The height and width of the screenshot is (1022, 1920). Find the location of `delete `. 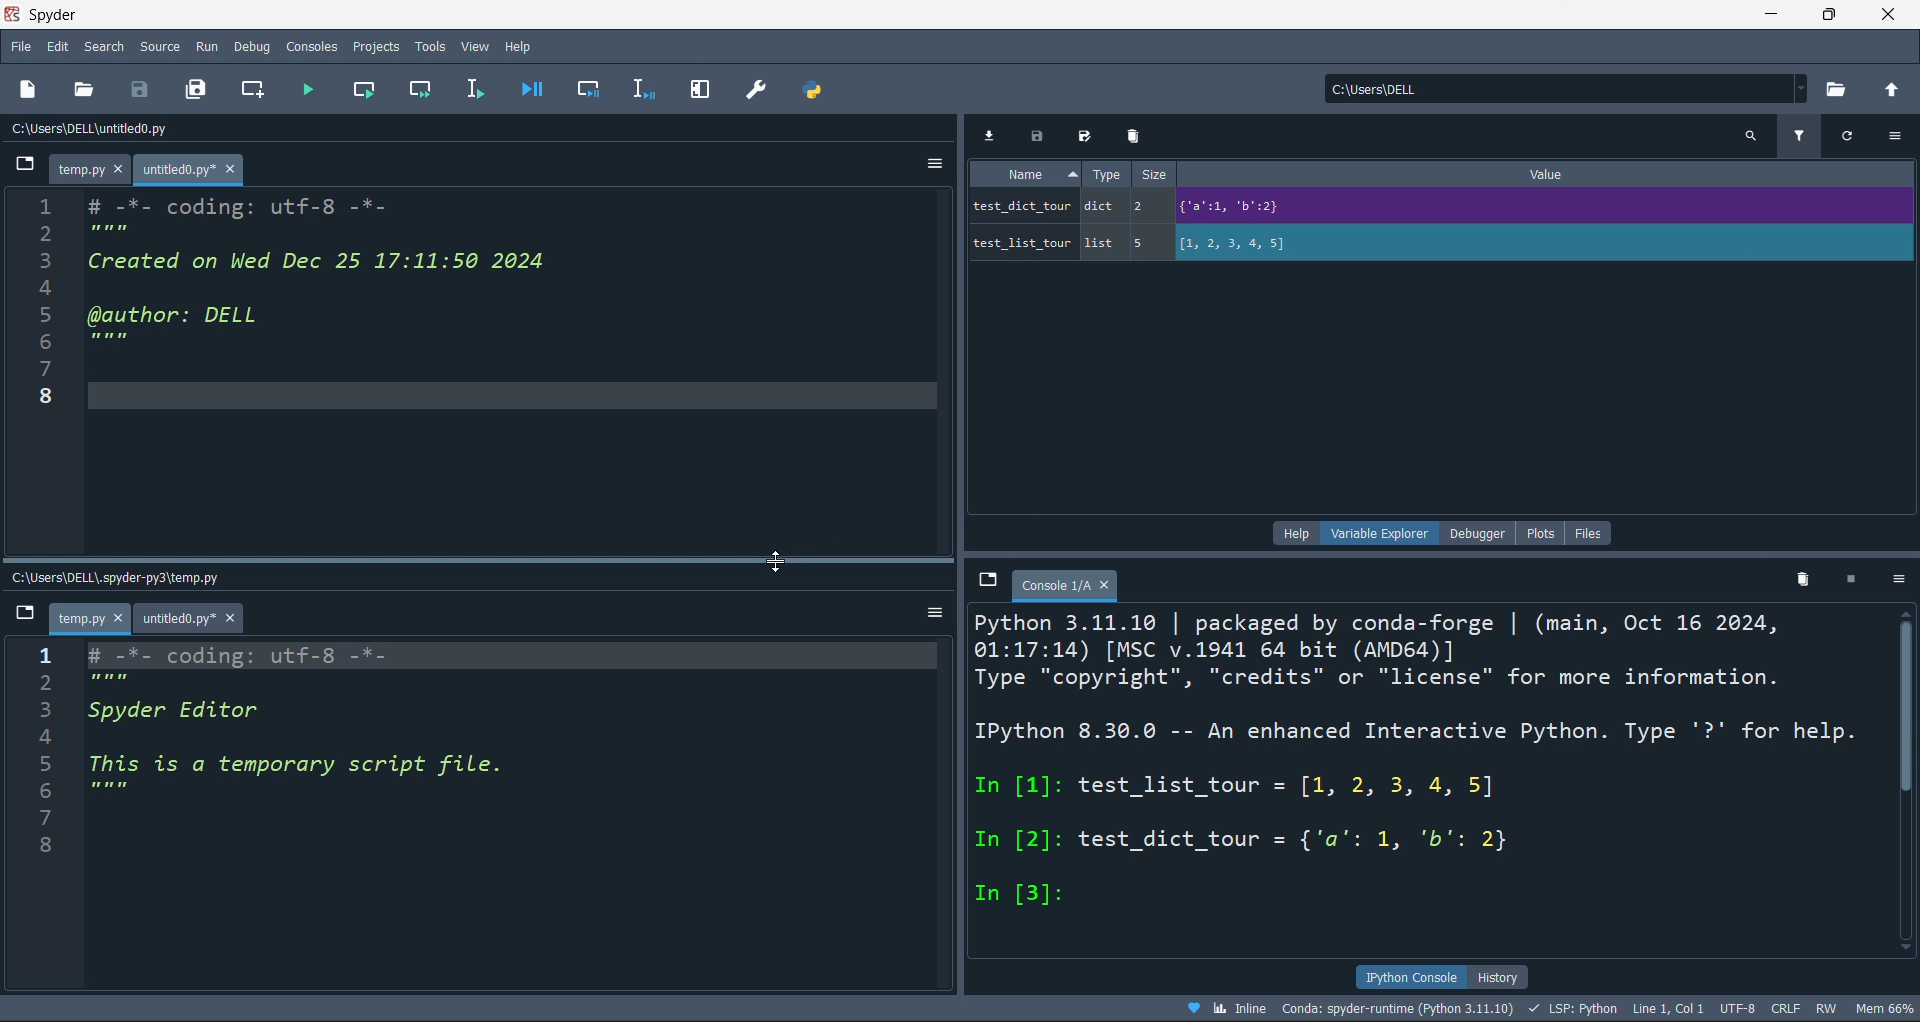

delete  is located at coordinates (1132, 136).